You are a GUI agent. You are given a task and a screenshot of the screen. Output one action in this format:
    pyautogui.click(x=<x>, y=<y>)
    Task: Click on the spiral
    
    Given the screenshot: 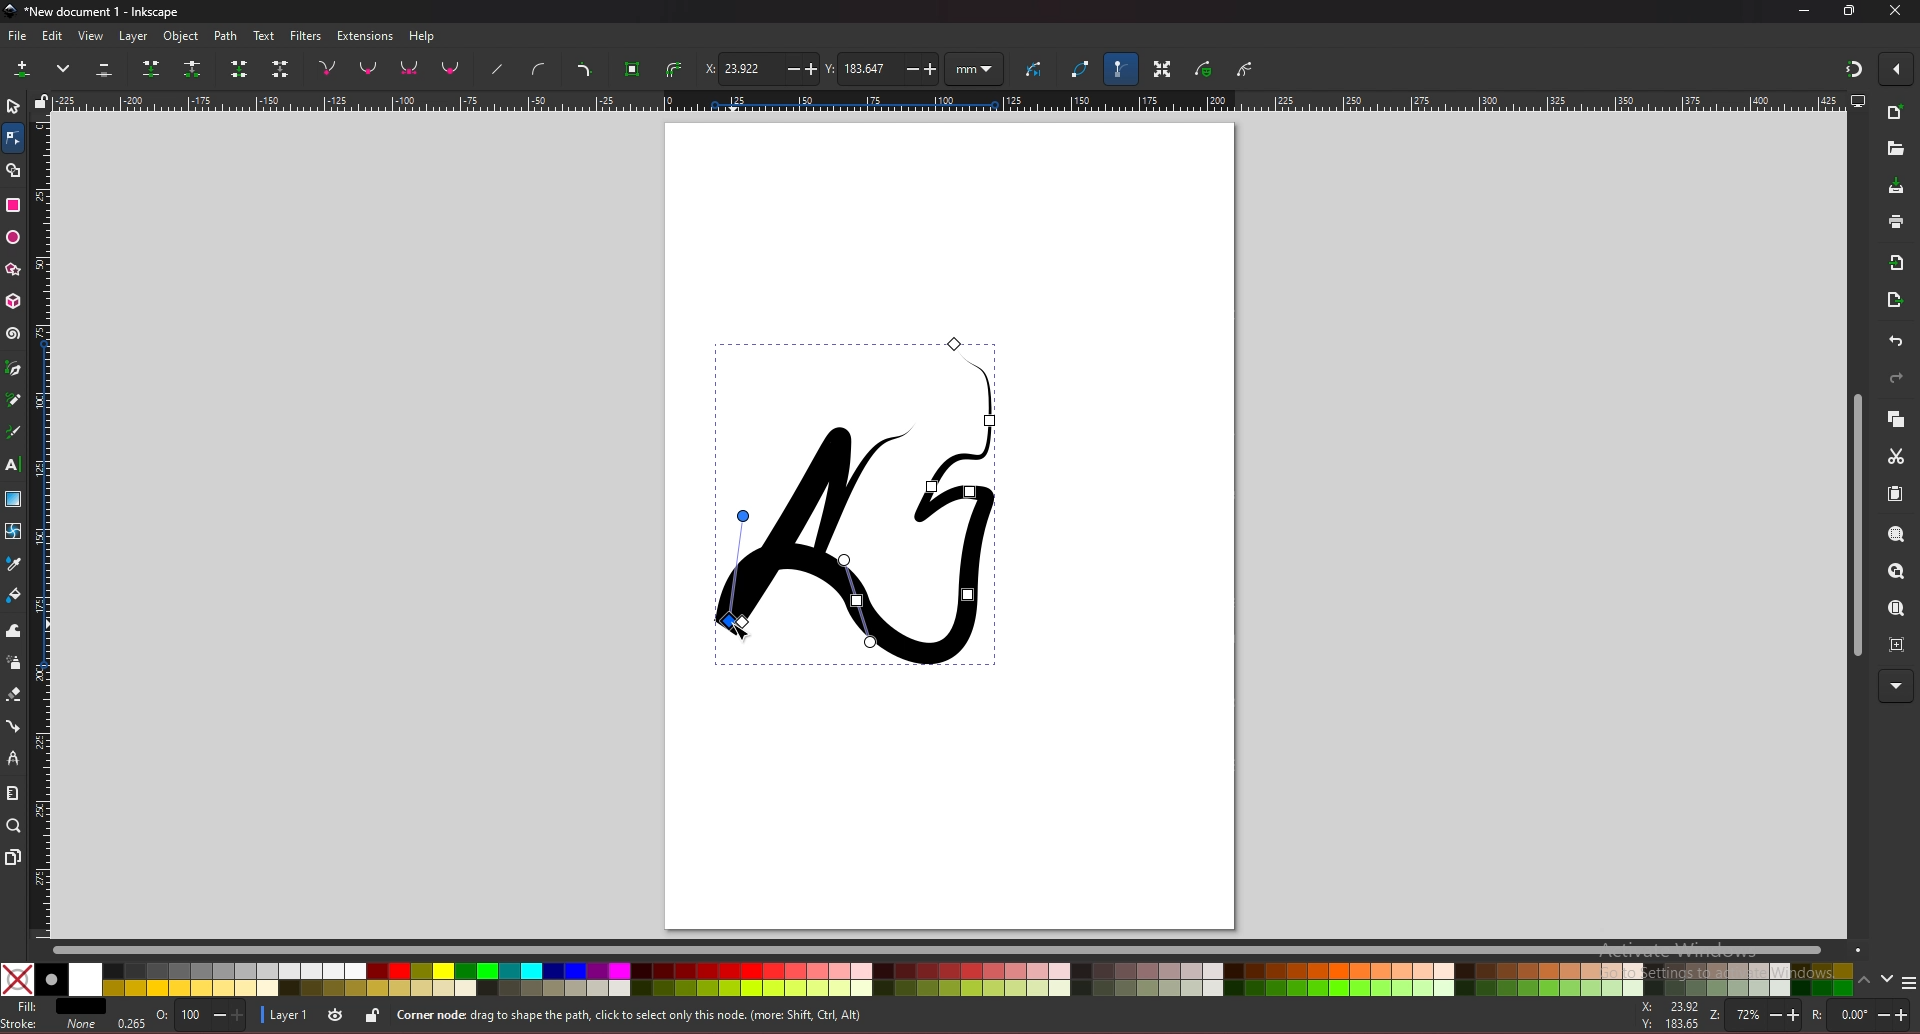 What is the action you would take?
    pyautogui.click(x=14, y=336)
    